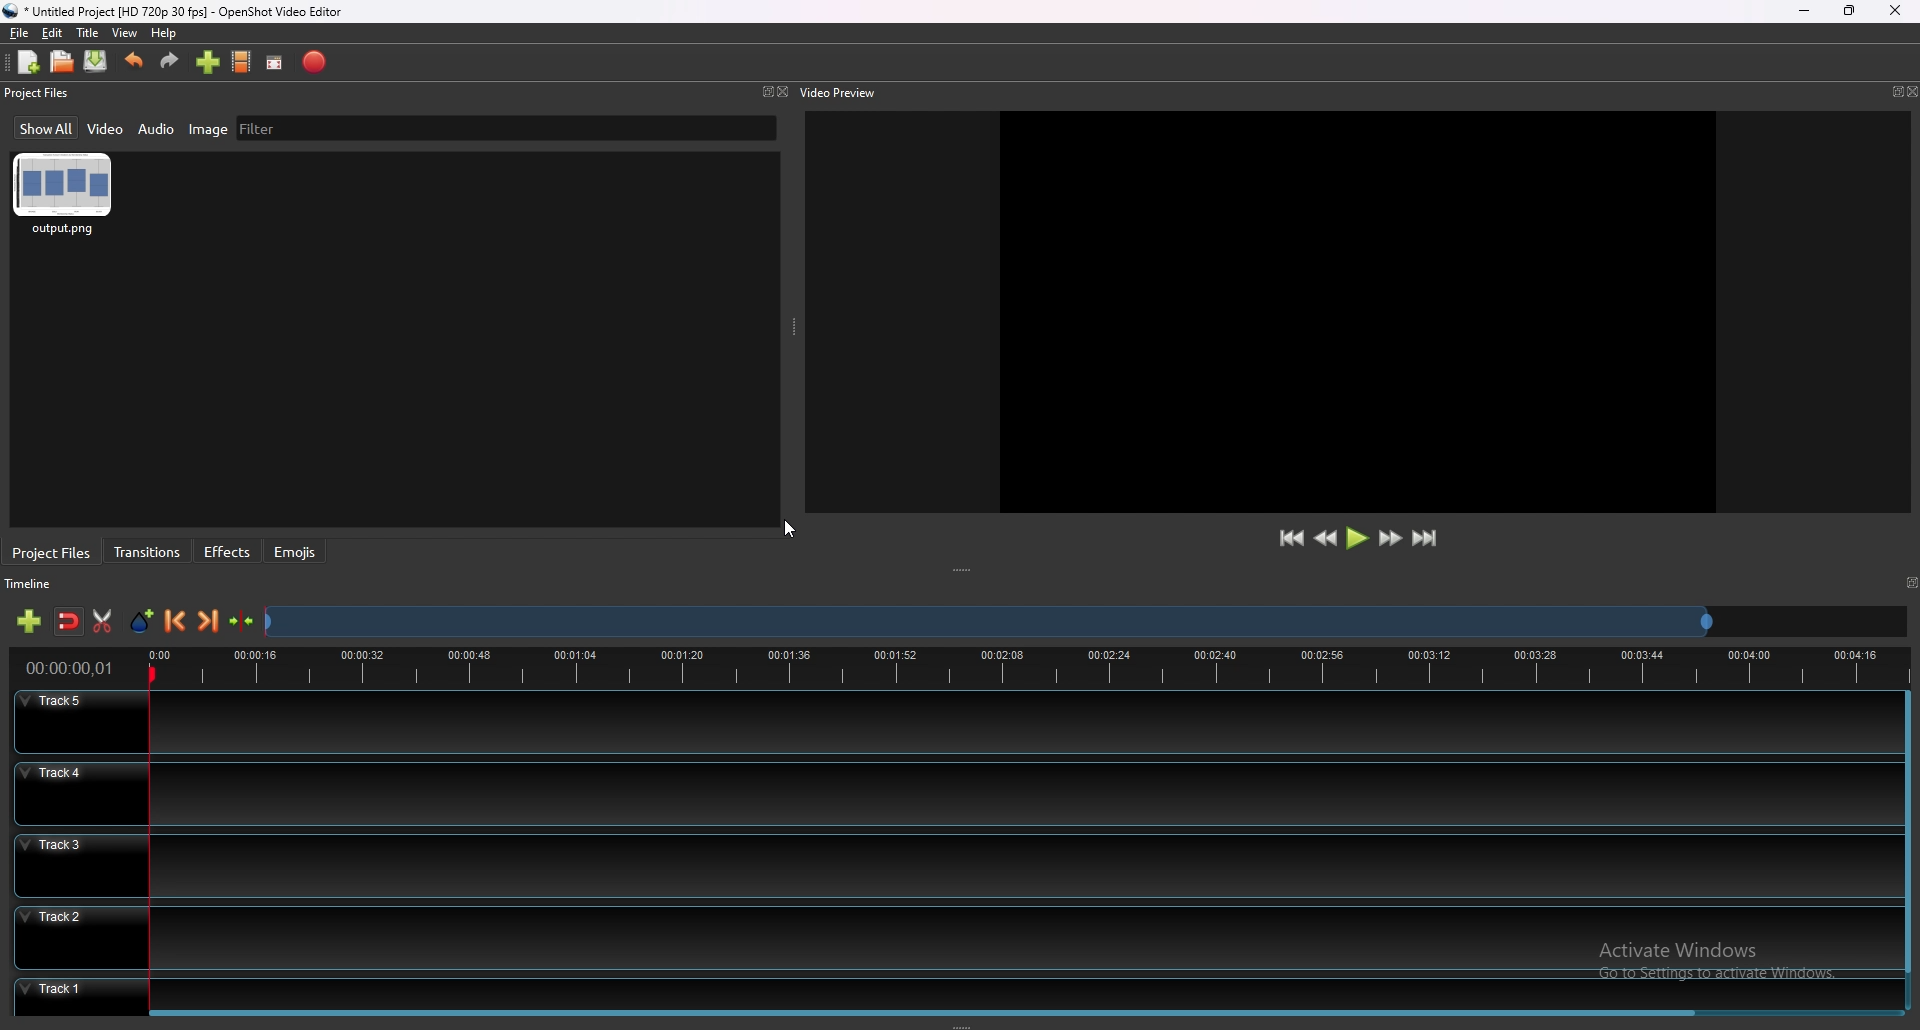  I want to click on next marker, so click(210, 620).